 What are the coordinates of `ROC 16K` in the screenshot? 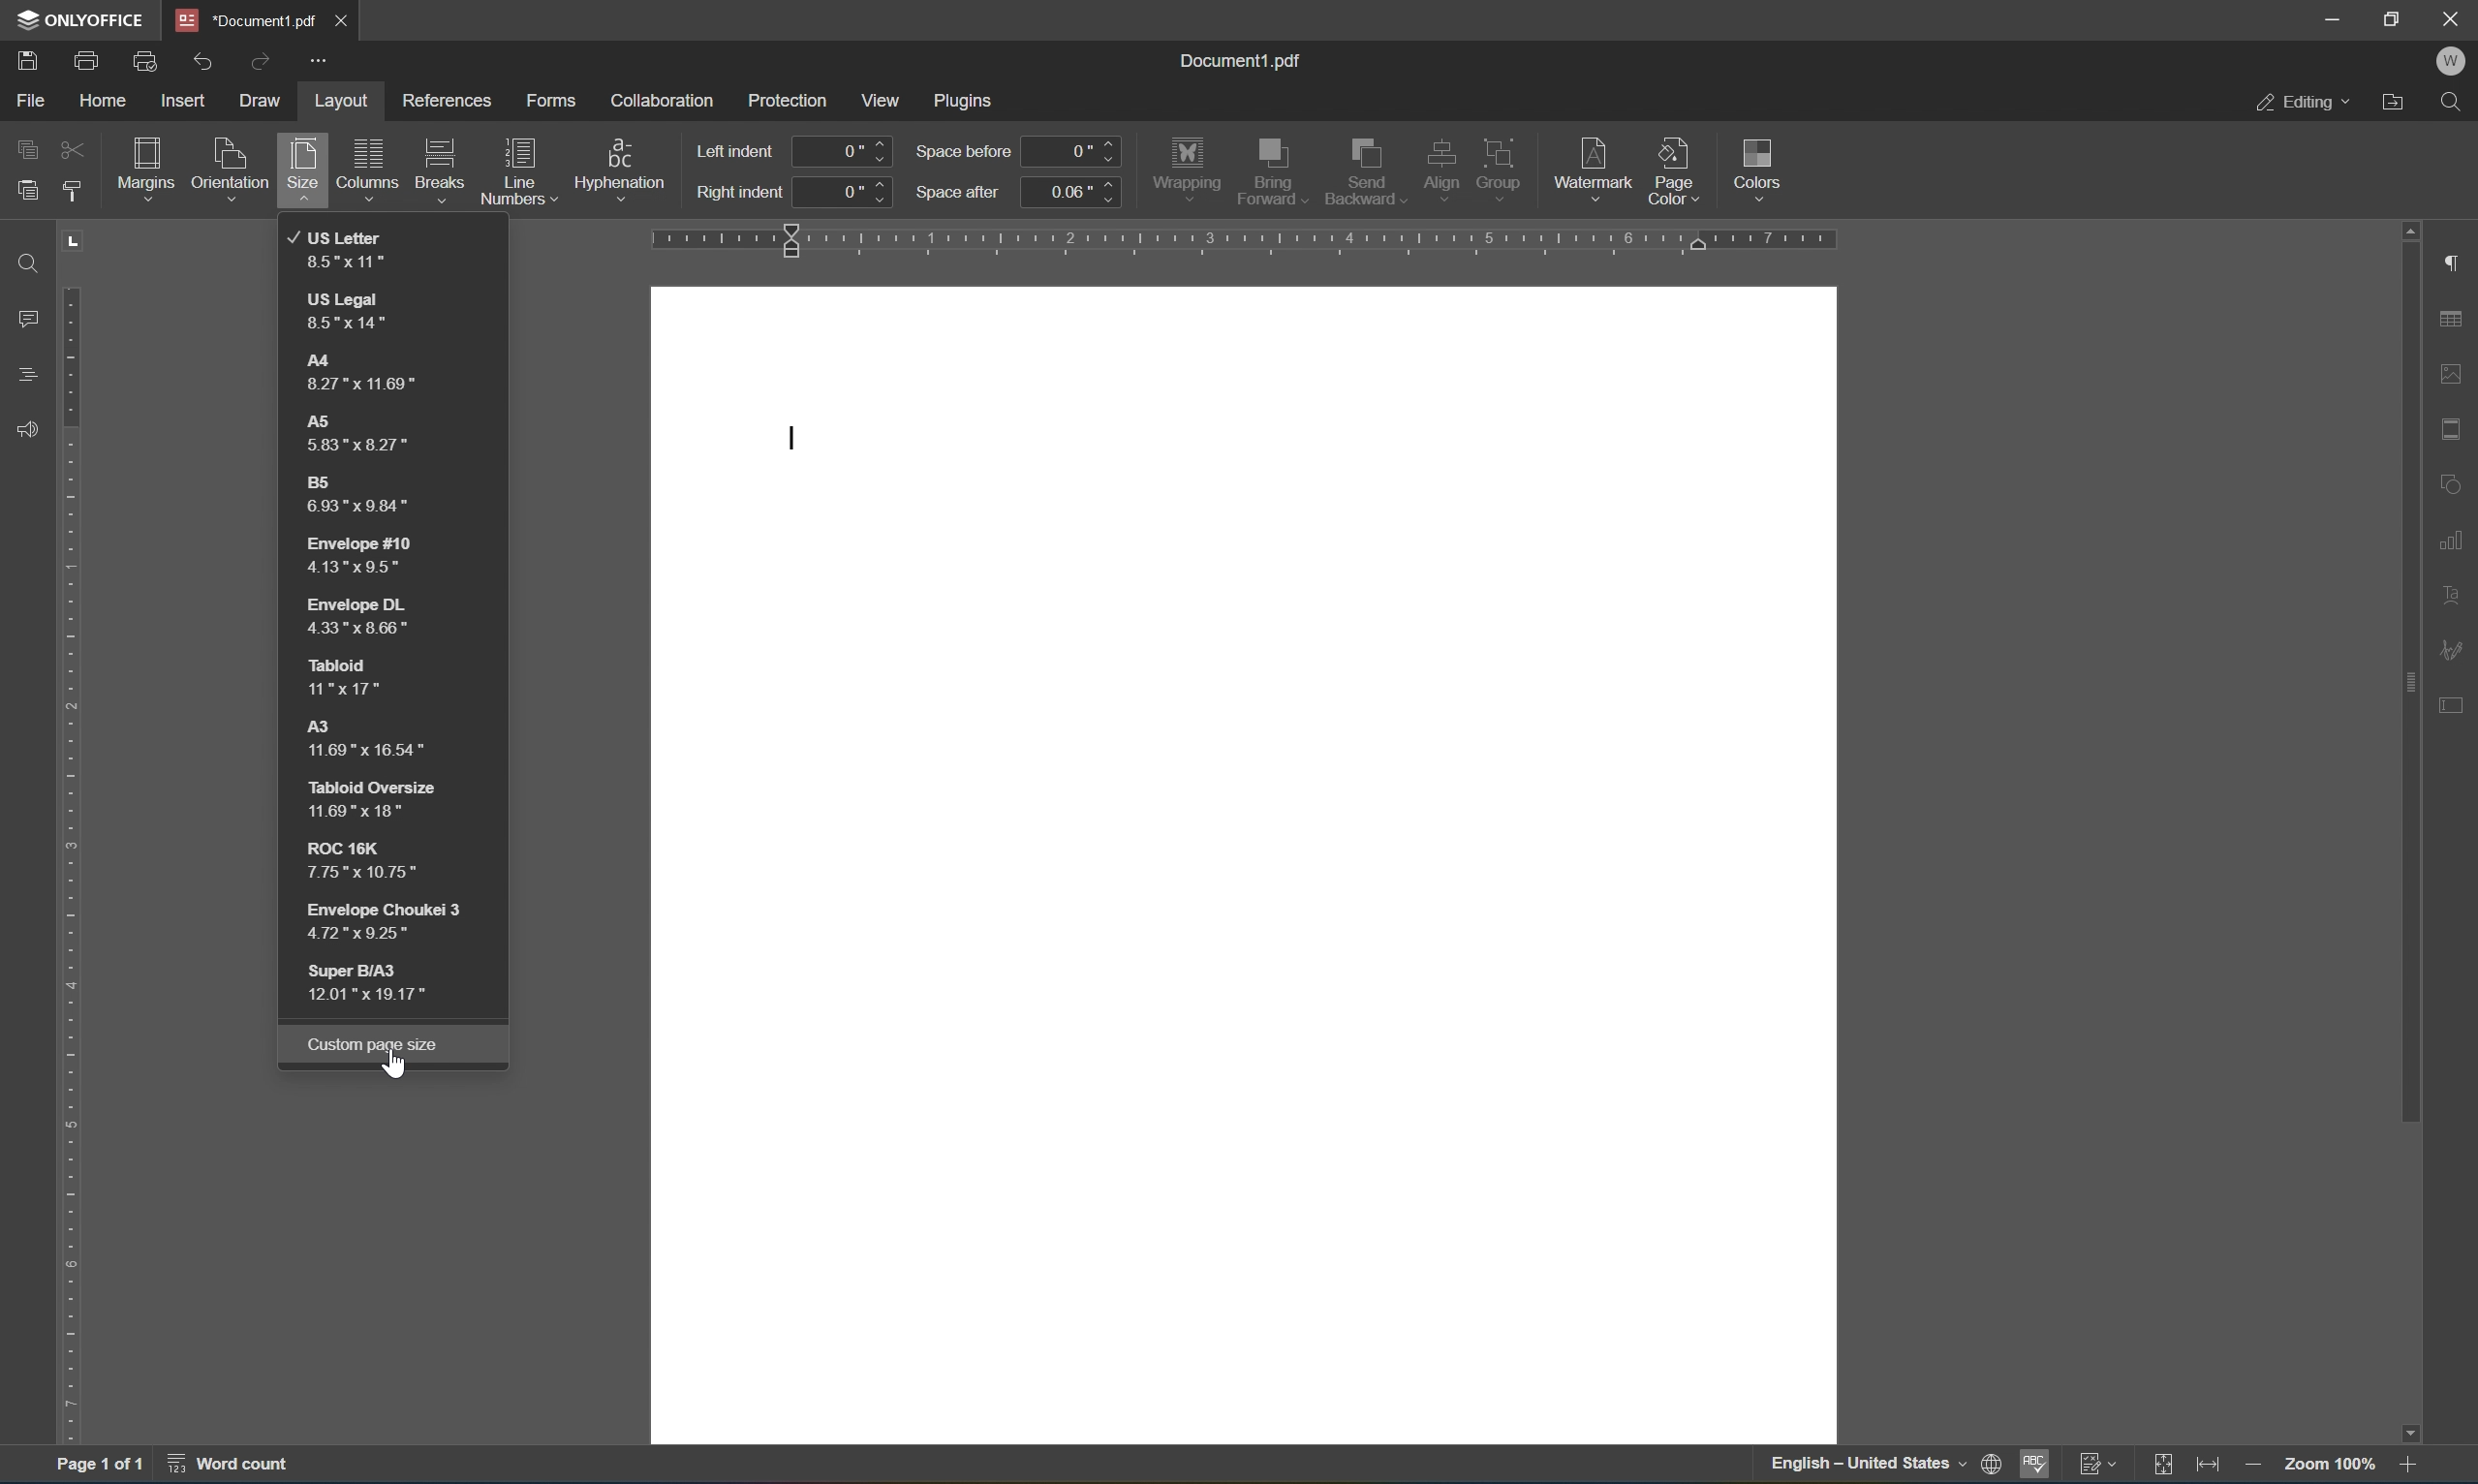 It's located at (374, 859).